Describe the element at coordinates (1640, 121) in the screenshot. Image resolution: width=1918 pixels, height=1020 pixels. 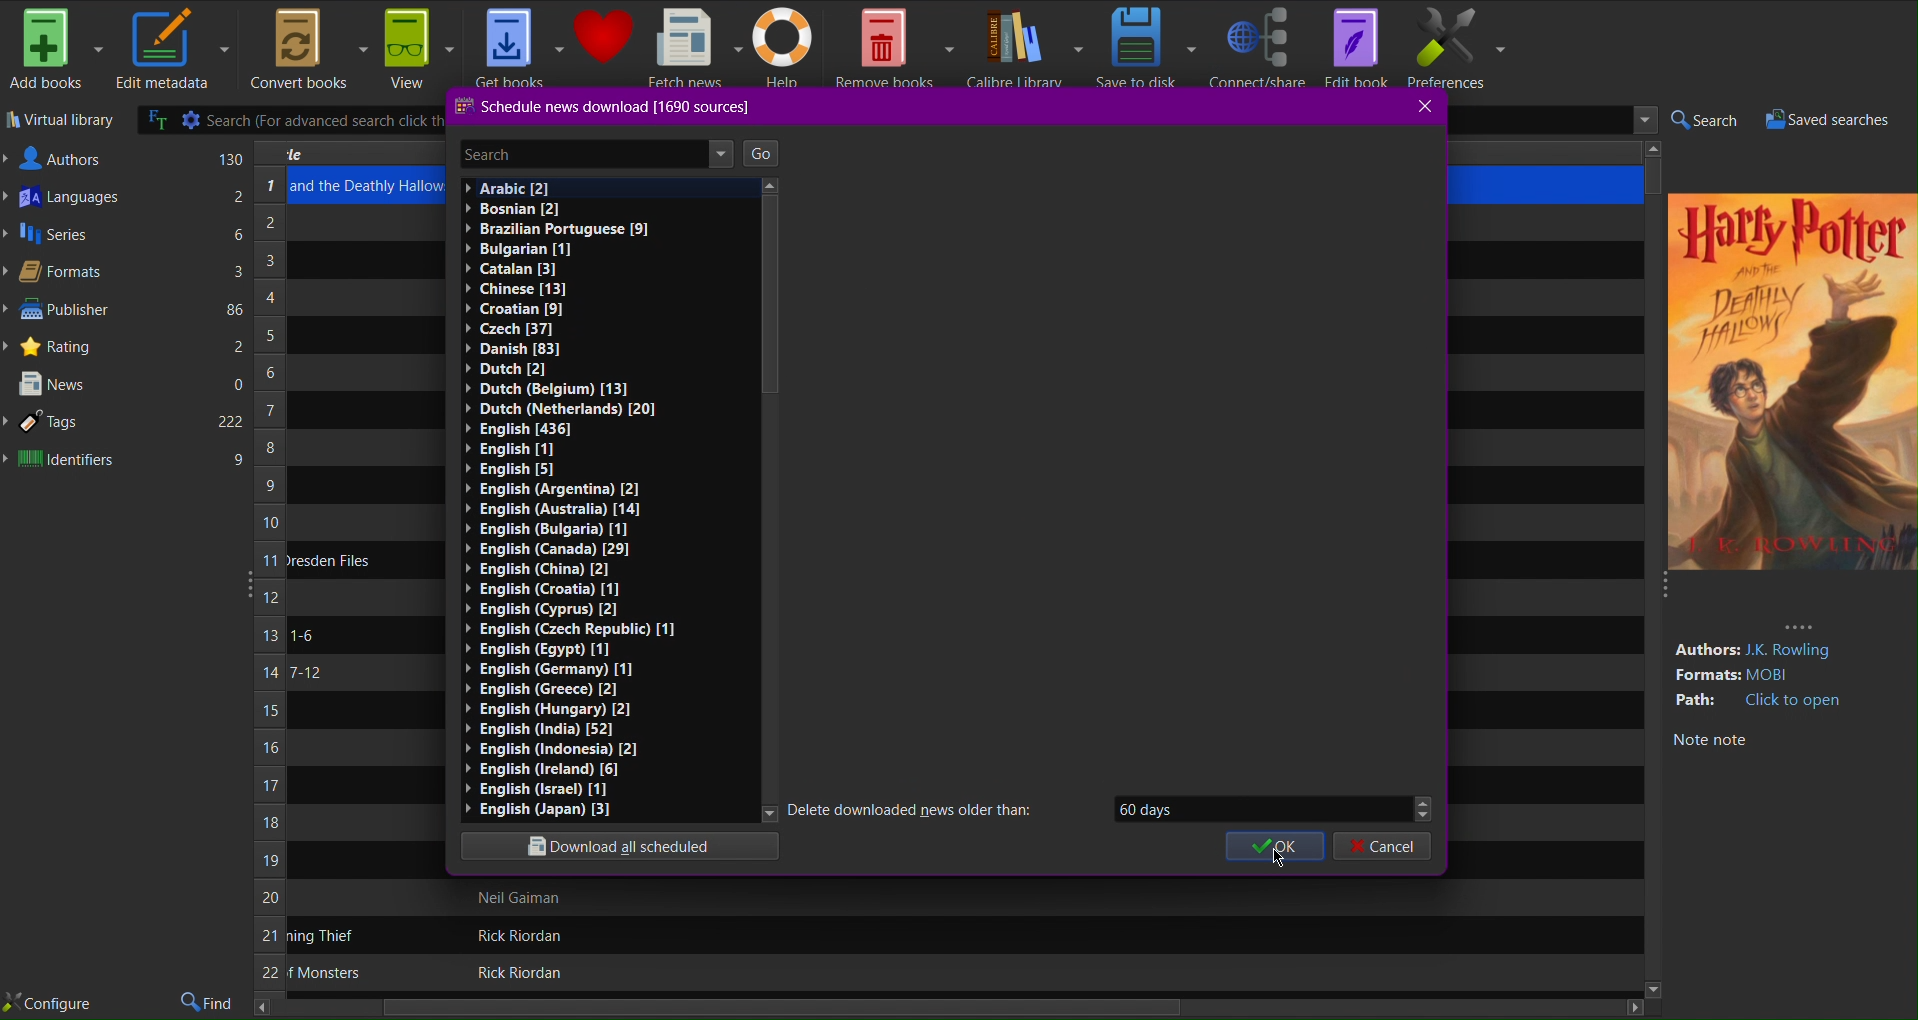
I see `Dropdown` at that location.